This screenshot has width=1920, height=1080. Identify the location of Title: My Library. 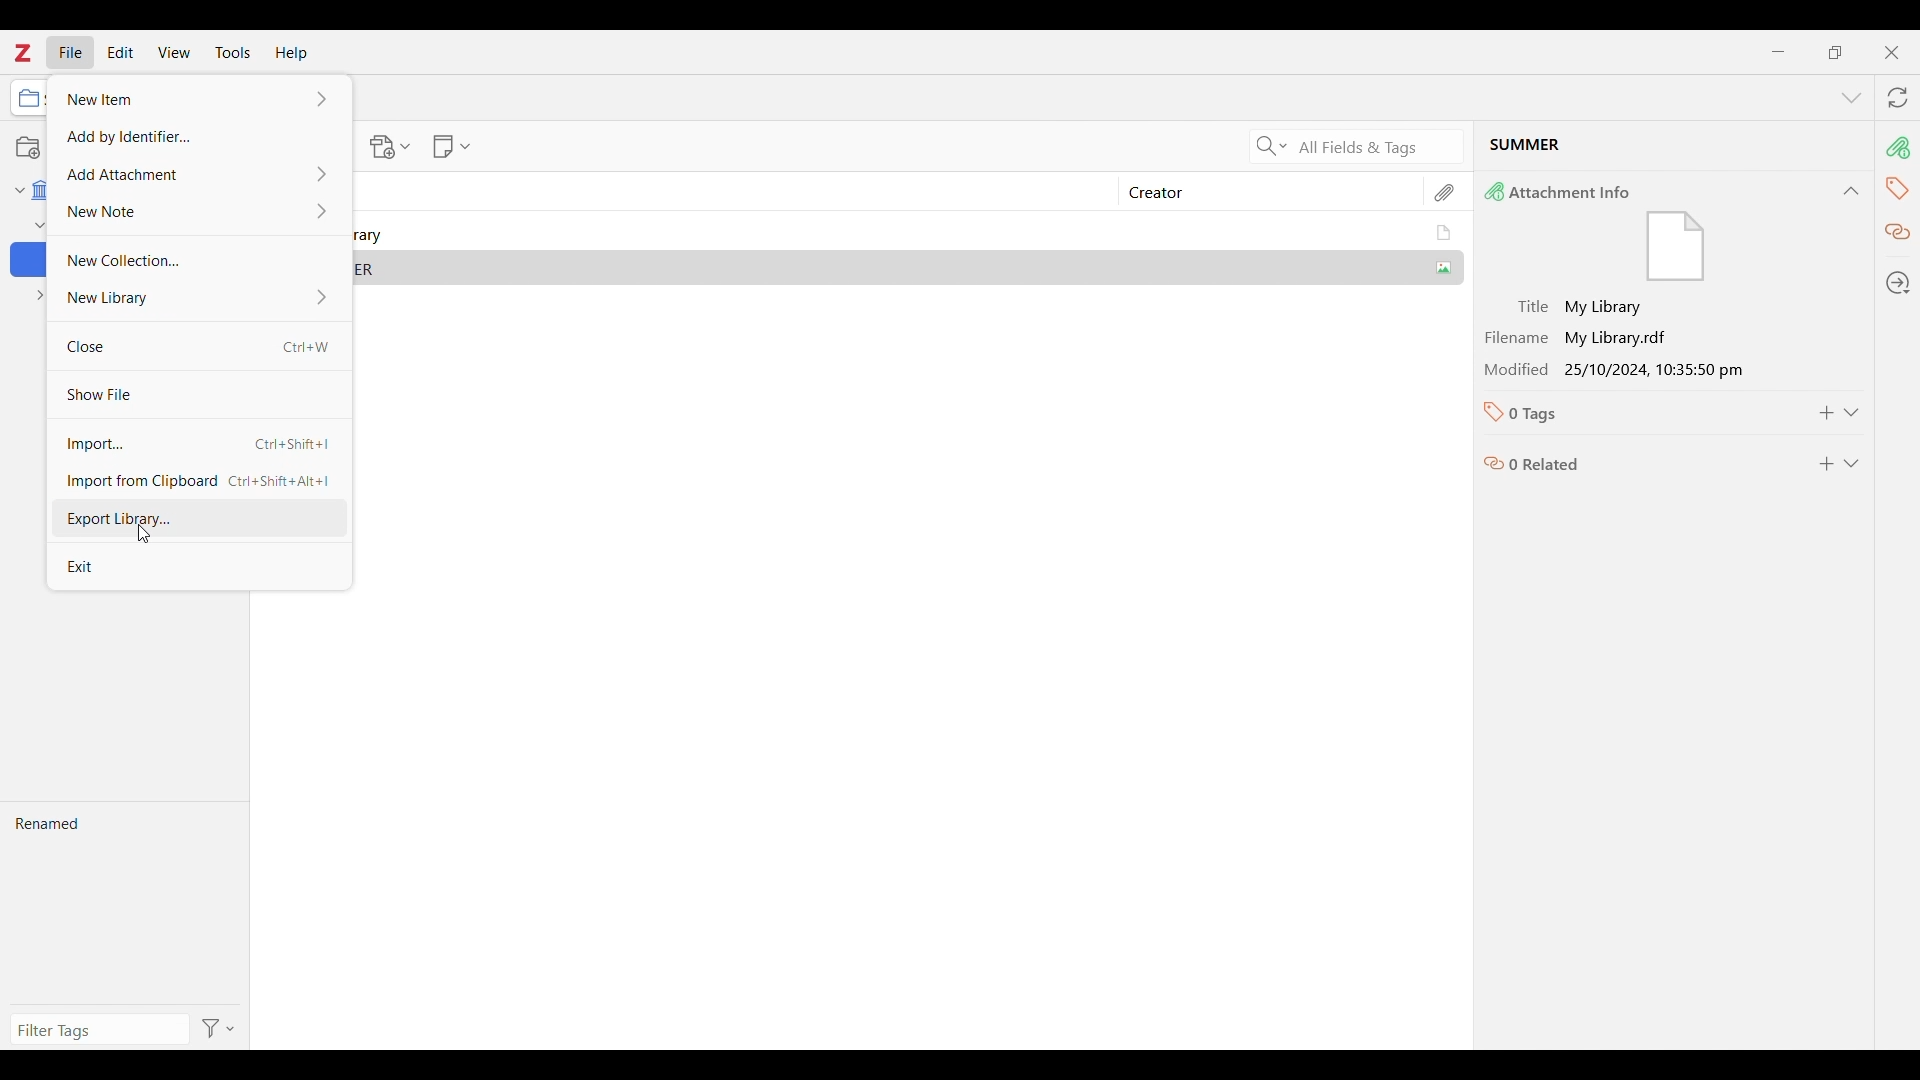
(1637, 308).